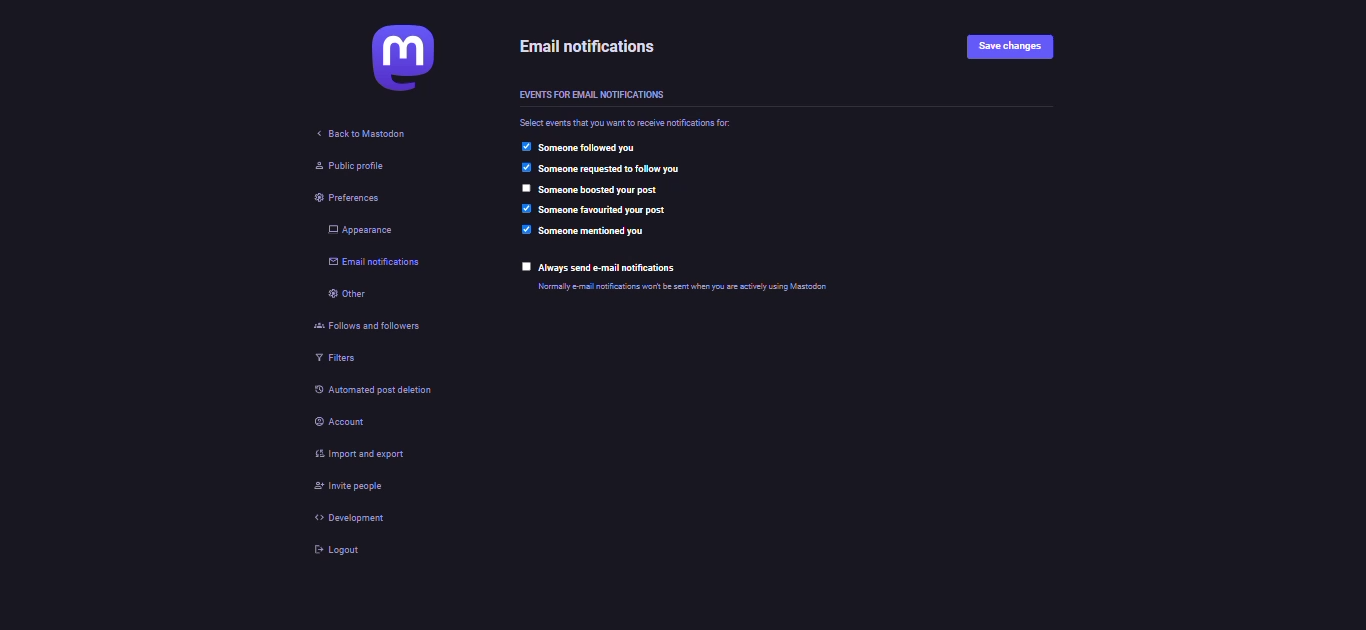 This screenshot has height=630, width=1366. I want to click on select events, so click(629, 122).